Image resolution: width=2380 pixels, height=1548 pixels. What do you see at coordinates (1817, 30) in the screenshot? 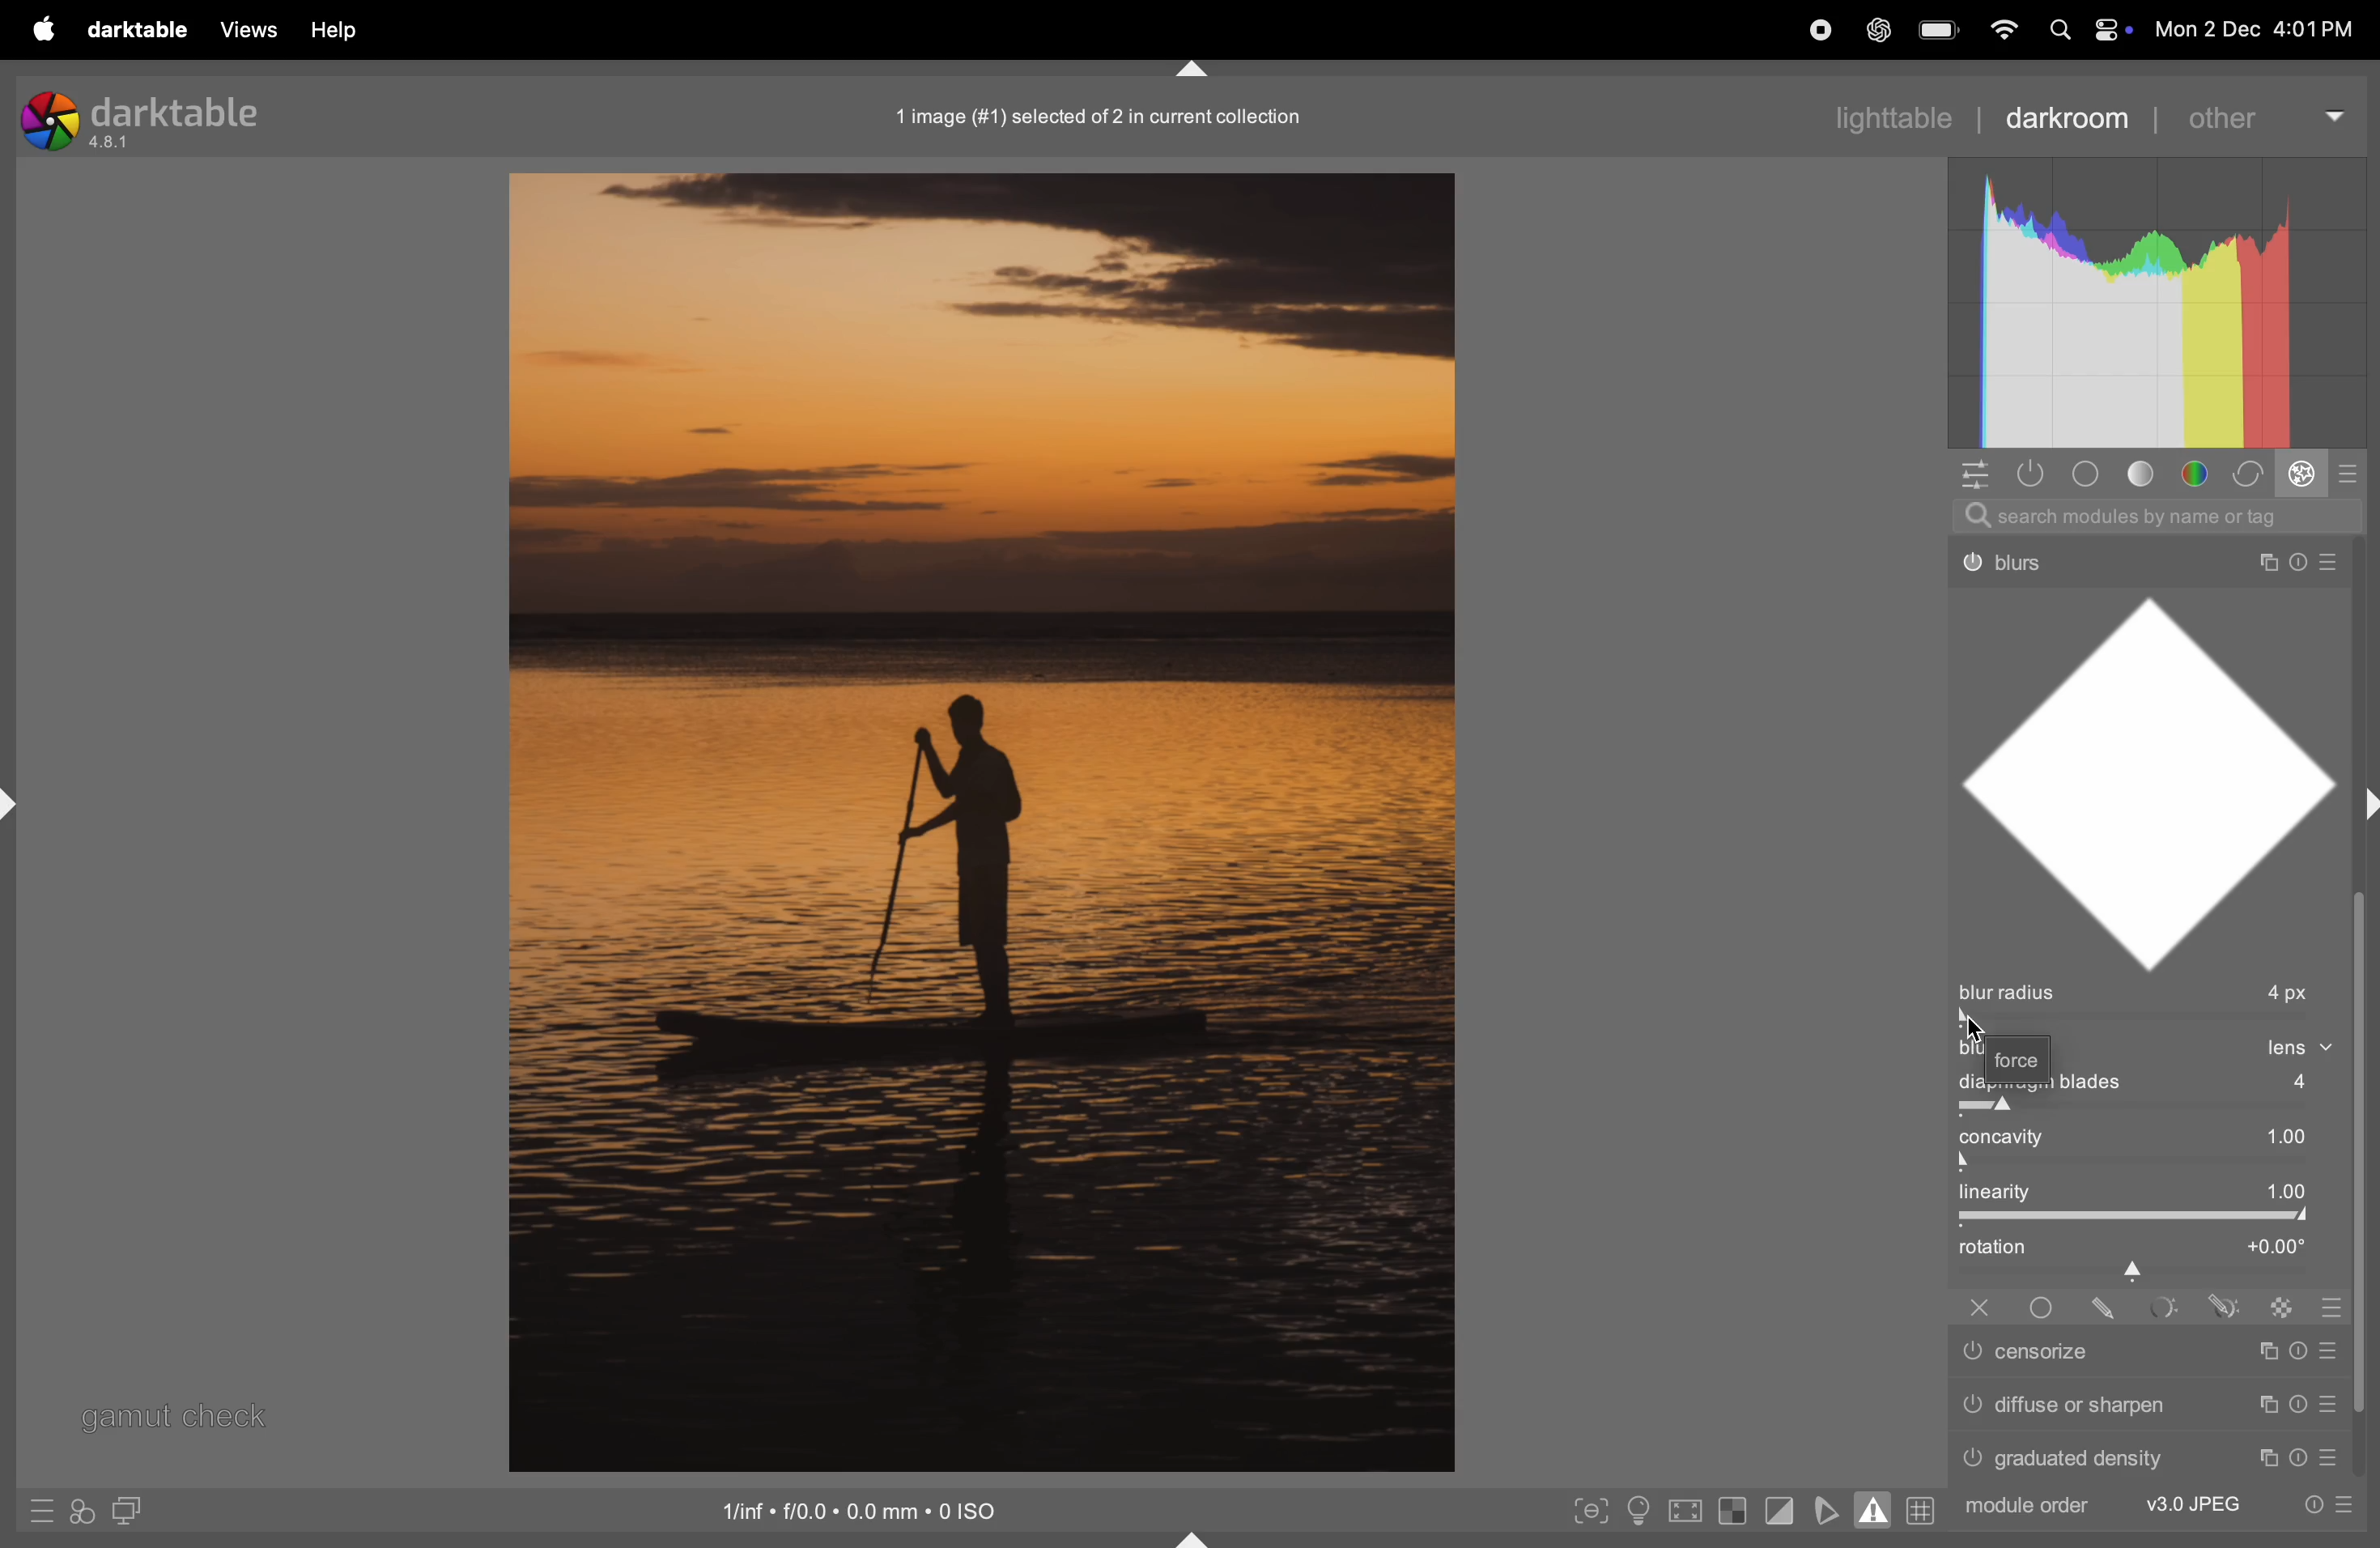
I see `record` at bounding box center [1817, 30].